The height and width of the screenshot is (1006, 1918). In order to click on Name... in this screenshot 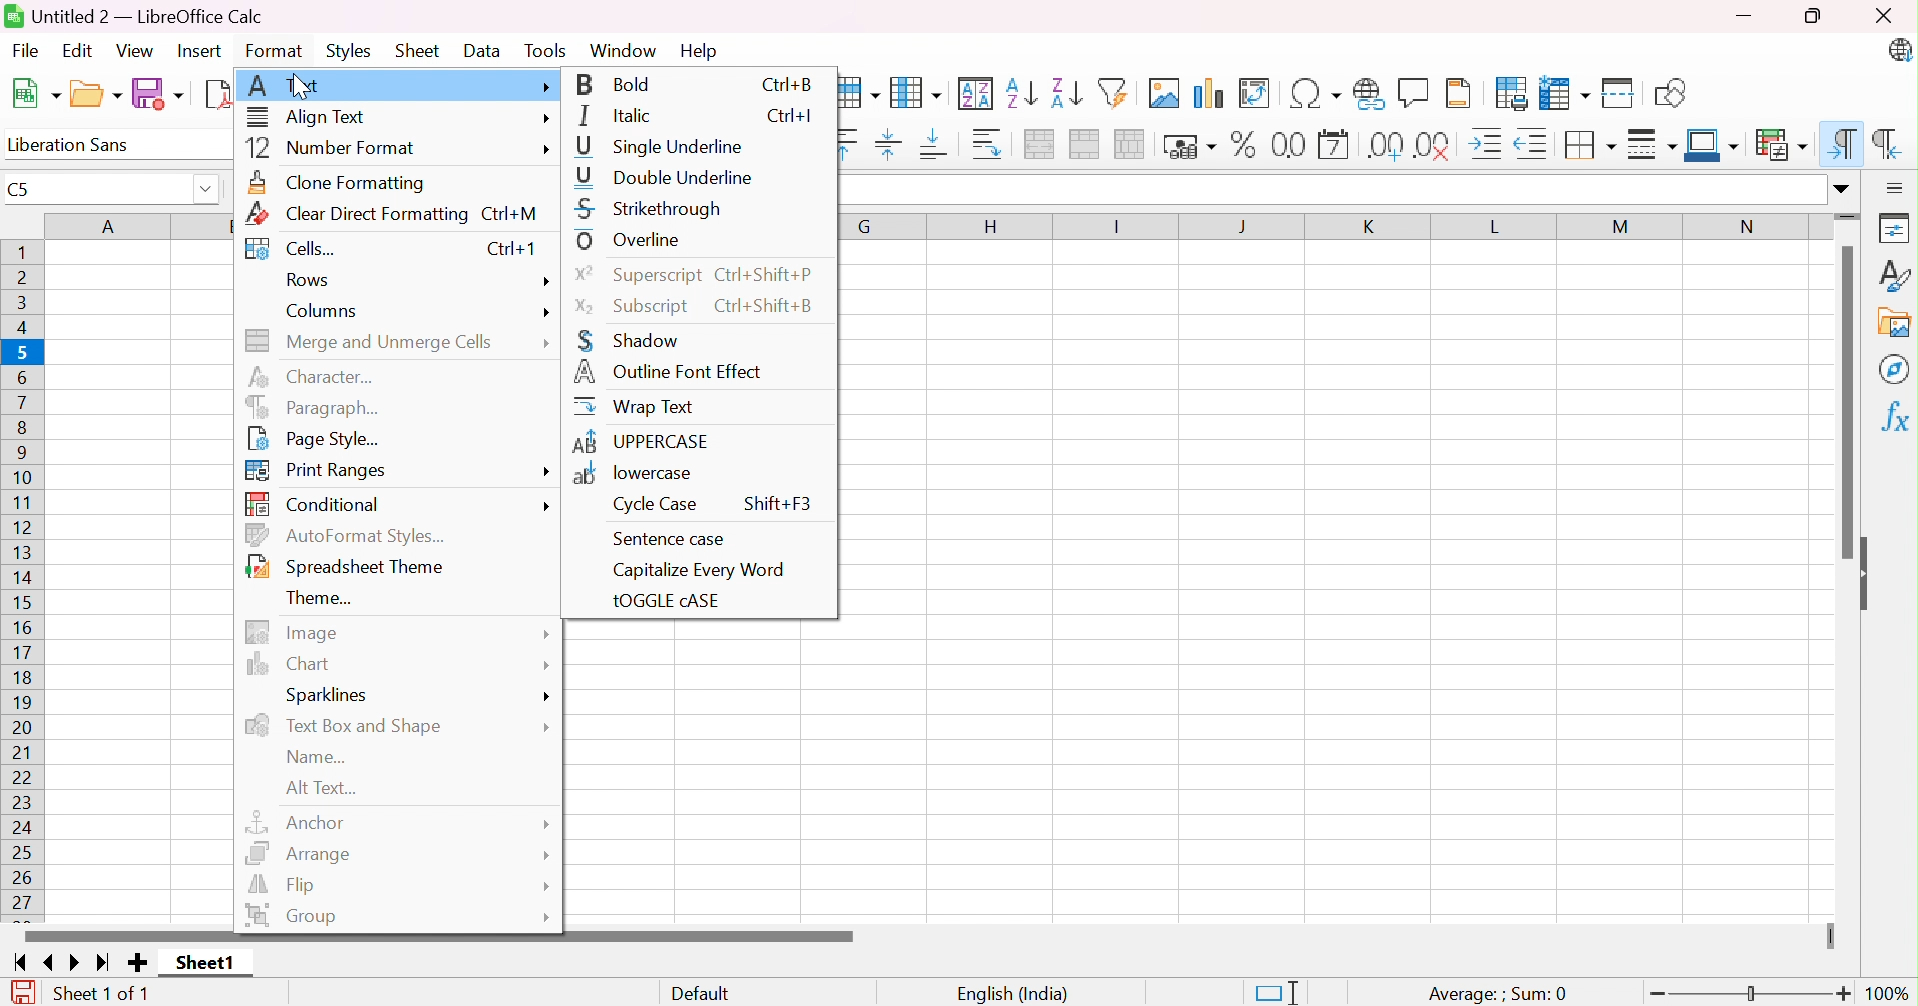, I will do `click(318, 757)`.